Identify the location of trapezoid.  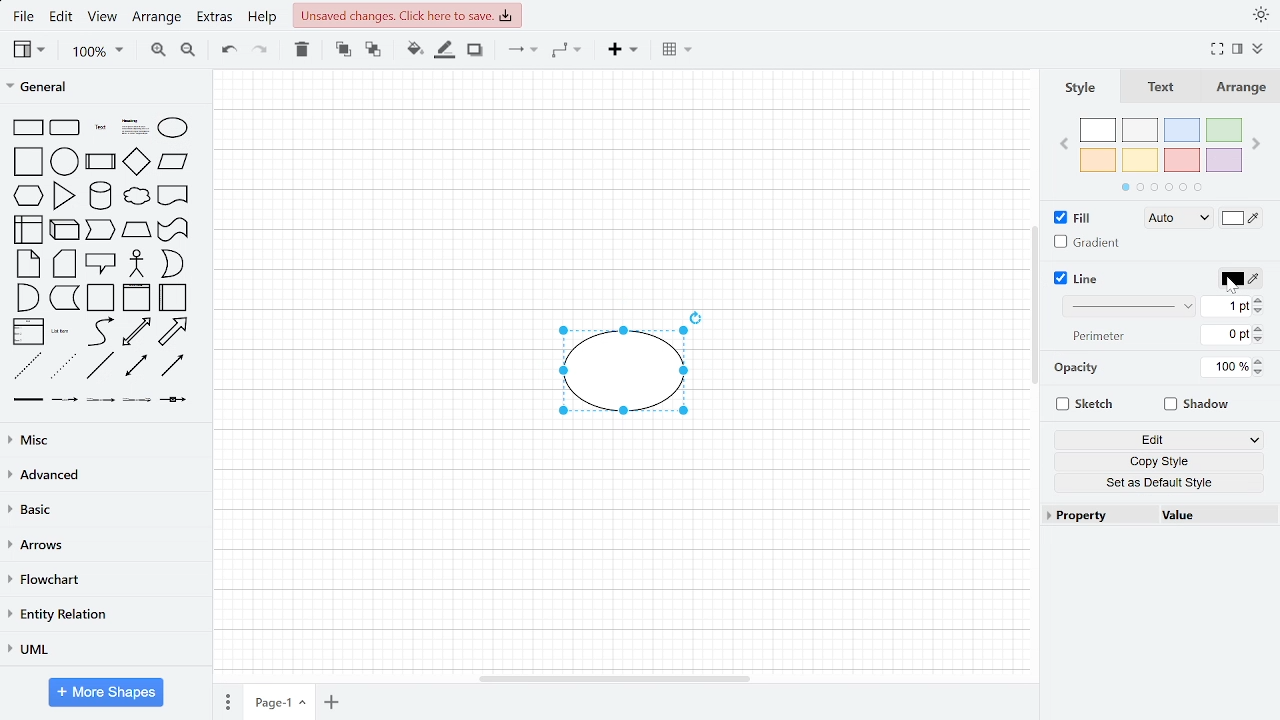
(137, 230).